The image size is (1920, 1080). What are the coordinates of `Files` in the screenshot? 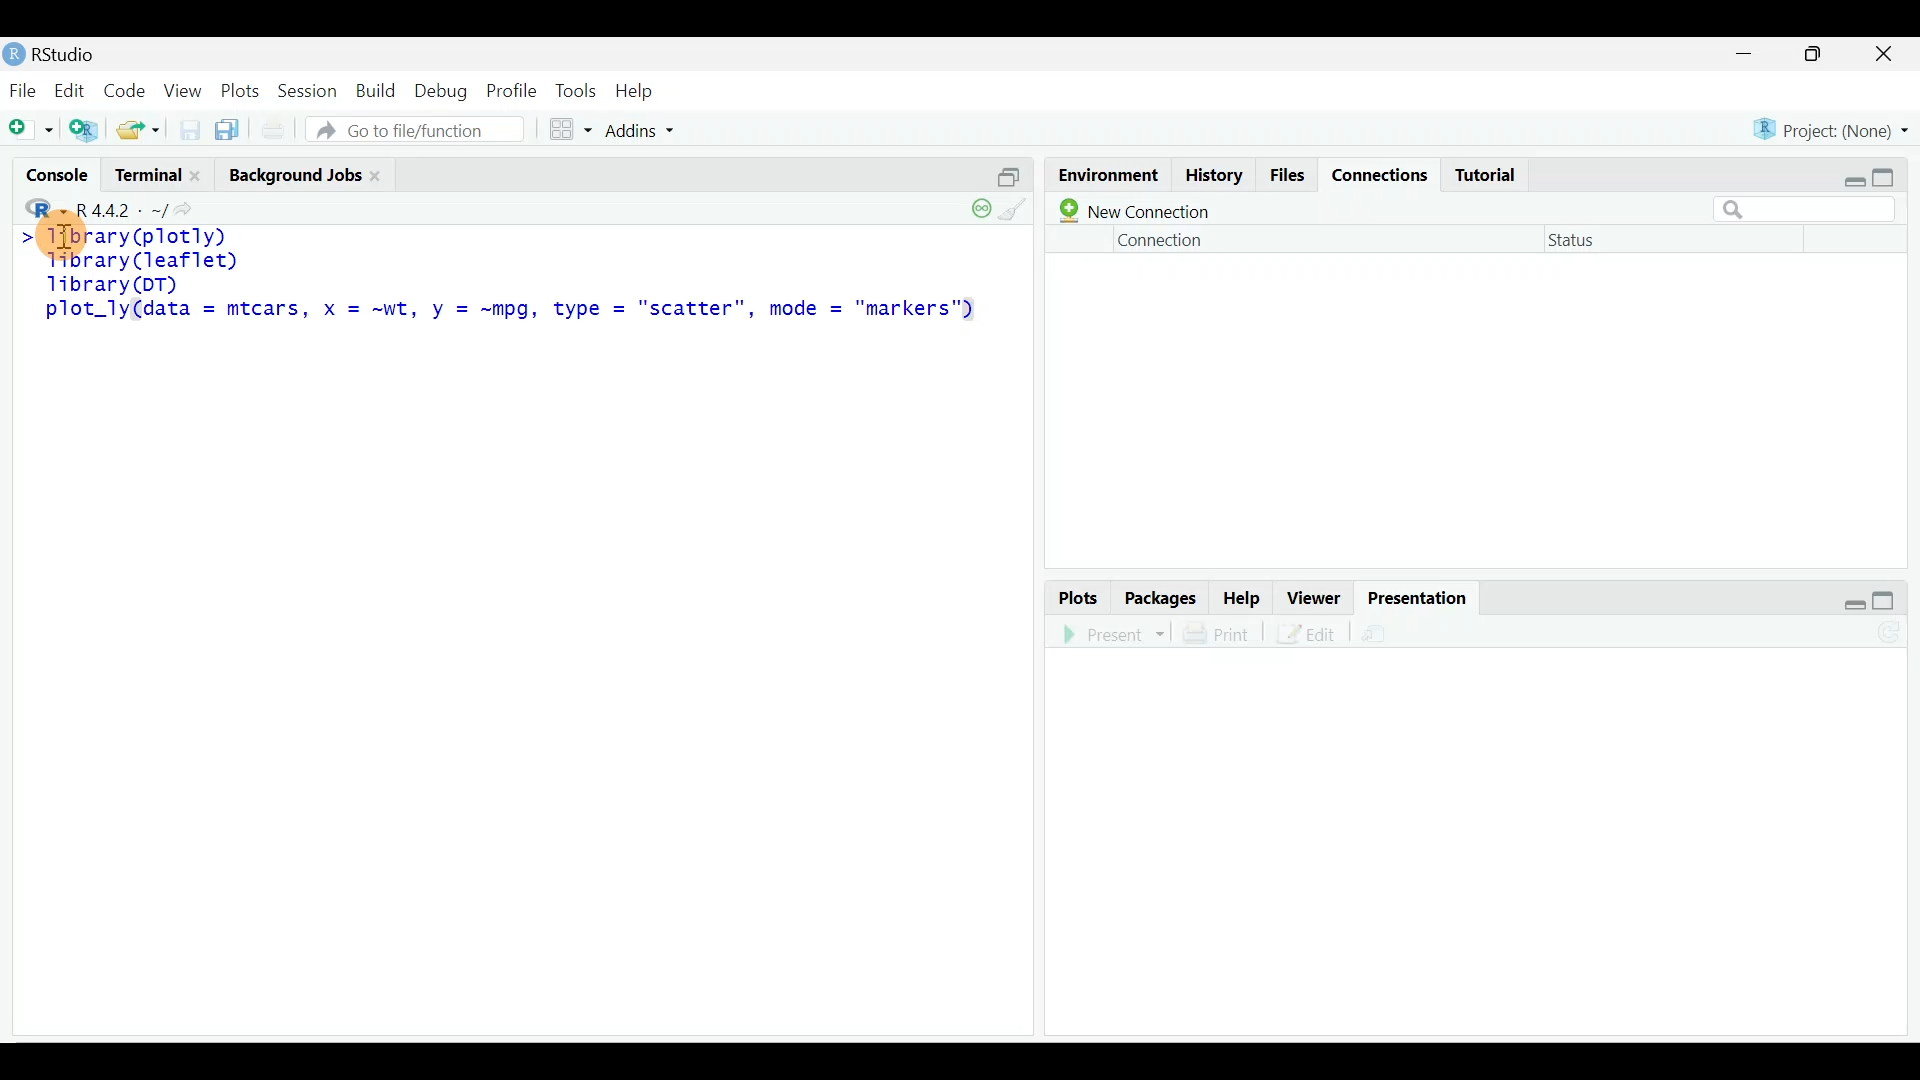 It's located at (1284, 173).